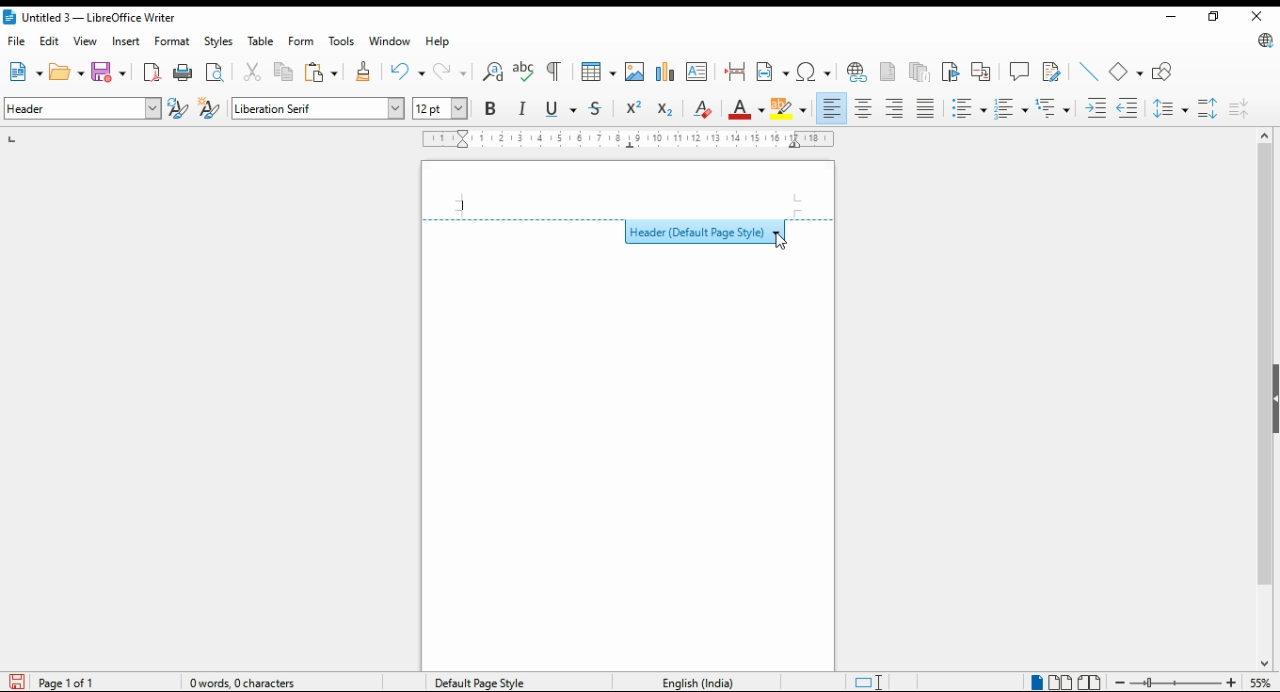 The image size is (1280, 692). I want to click on format directly as pdf, so click(153, 72).